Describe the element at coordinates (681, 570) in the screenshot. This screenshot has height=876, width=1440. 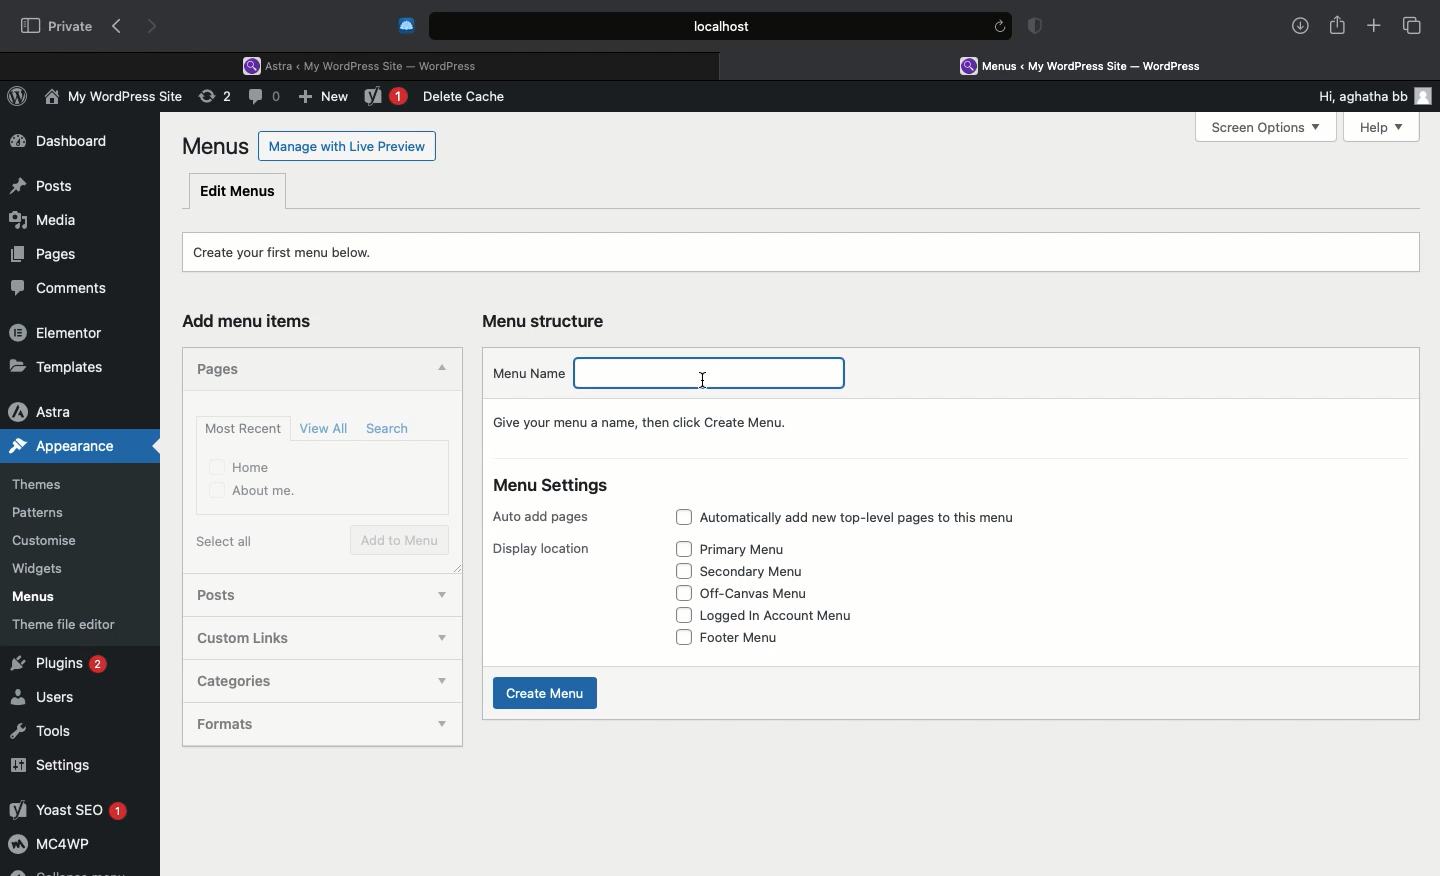
I see `Check box` at that location.